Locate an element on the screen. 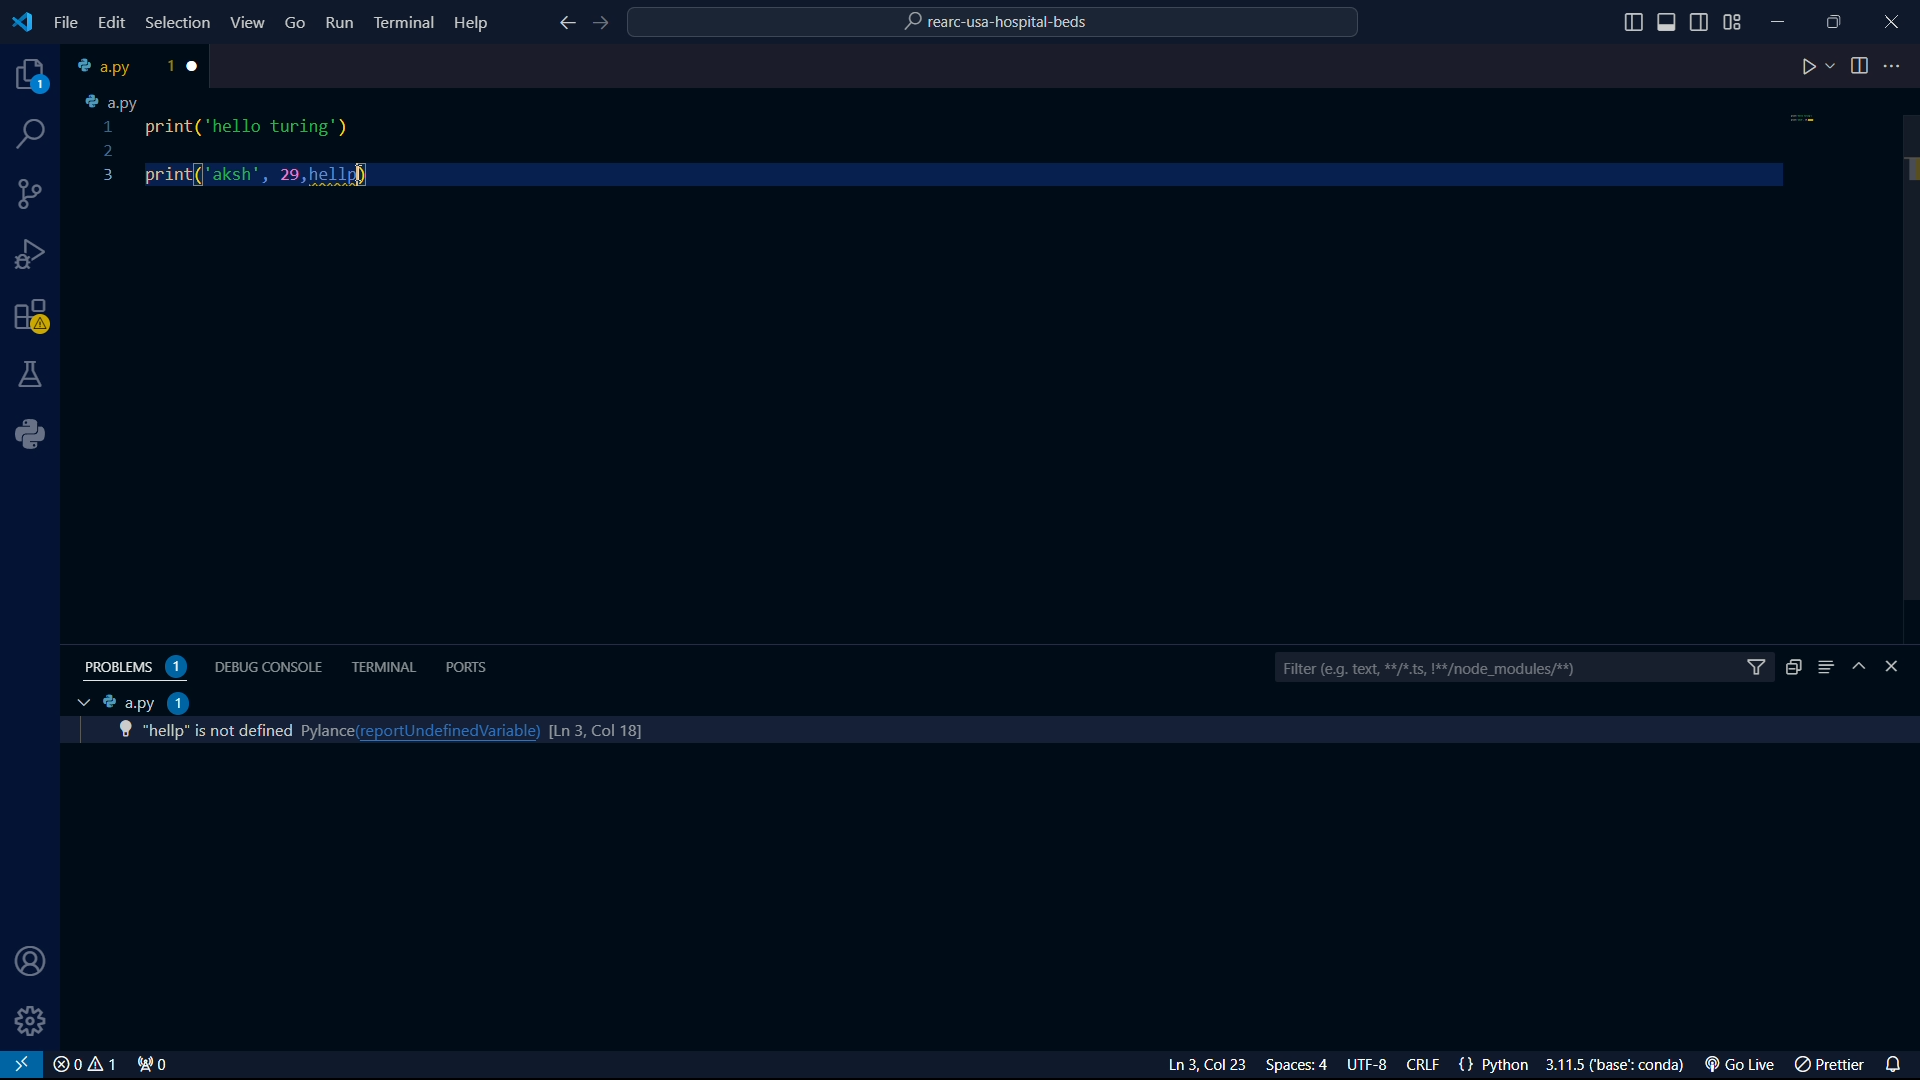 This screenshot has width=1920, height=1080. 3.1.5 is located at coordinates (1621, 1065).